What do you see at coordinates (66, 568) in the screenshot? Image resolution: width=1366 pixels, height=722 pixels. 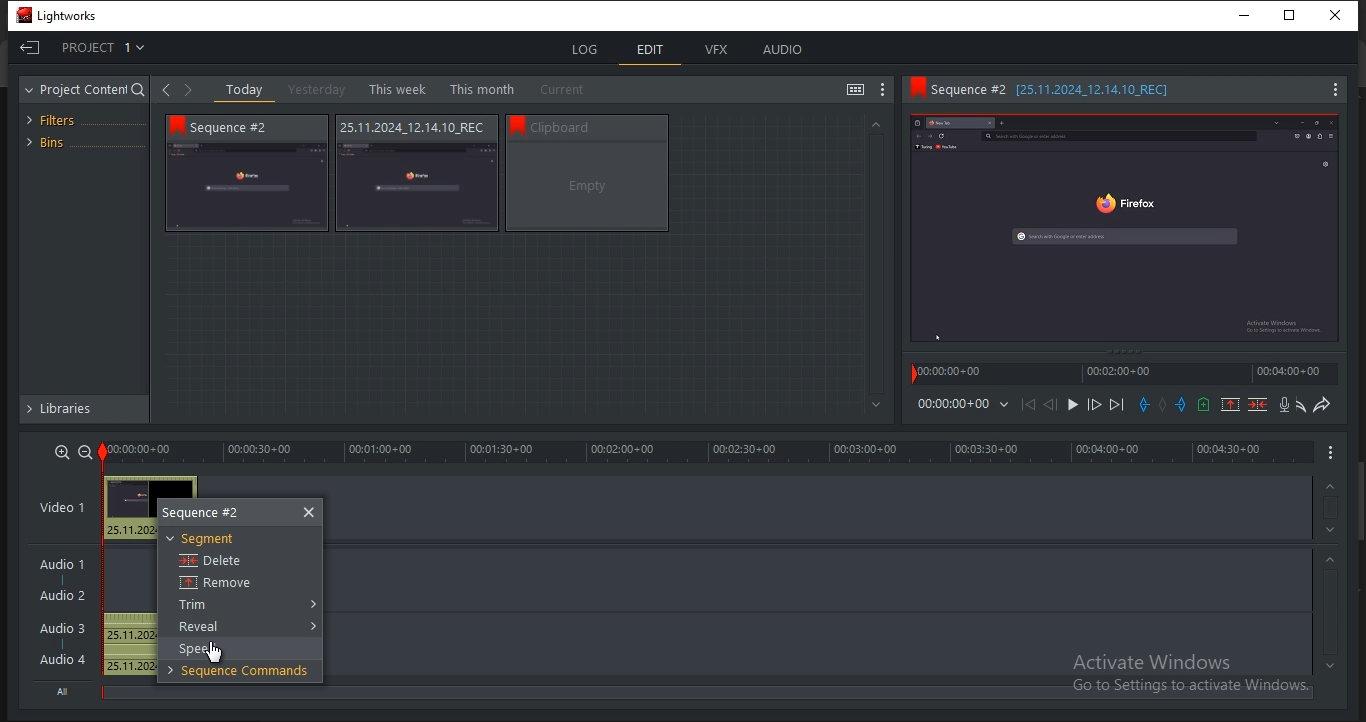 I see `Audio 1` at bounding box center [66, 568].